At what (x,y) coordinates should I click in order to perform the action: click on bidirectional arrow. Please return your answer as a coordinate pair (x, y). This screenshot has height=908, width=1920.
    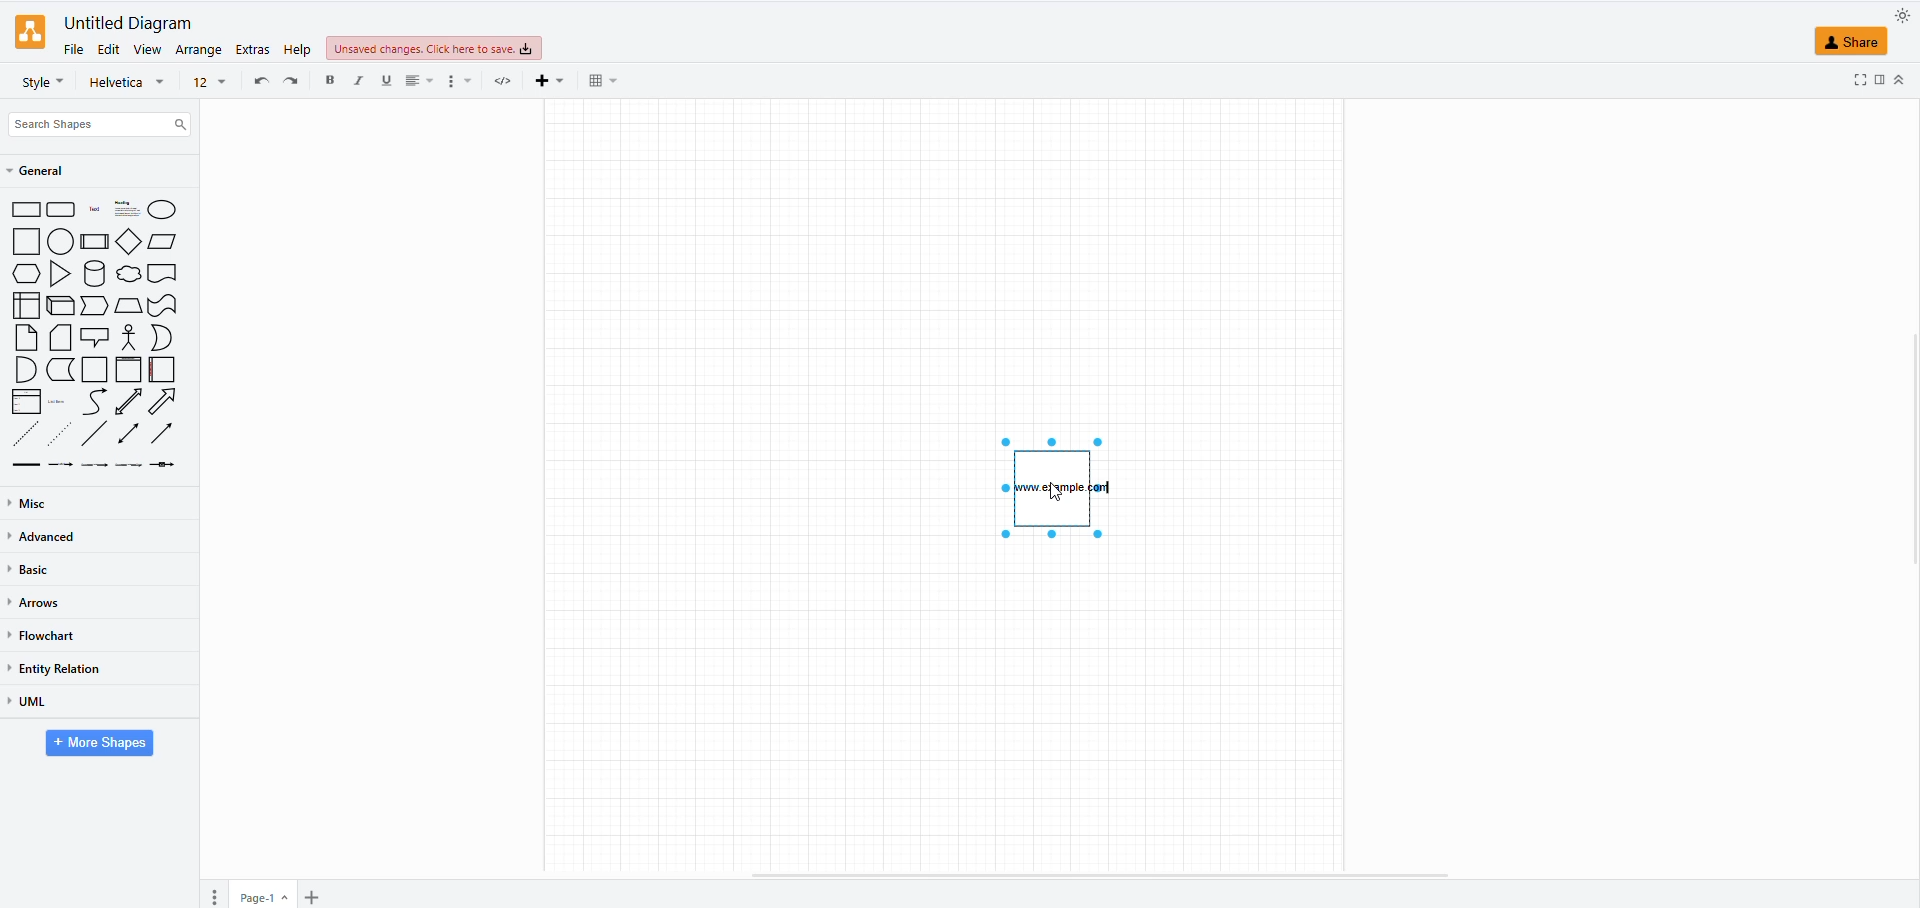
    Looking at the image, I should click on (129, 402).